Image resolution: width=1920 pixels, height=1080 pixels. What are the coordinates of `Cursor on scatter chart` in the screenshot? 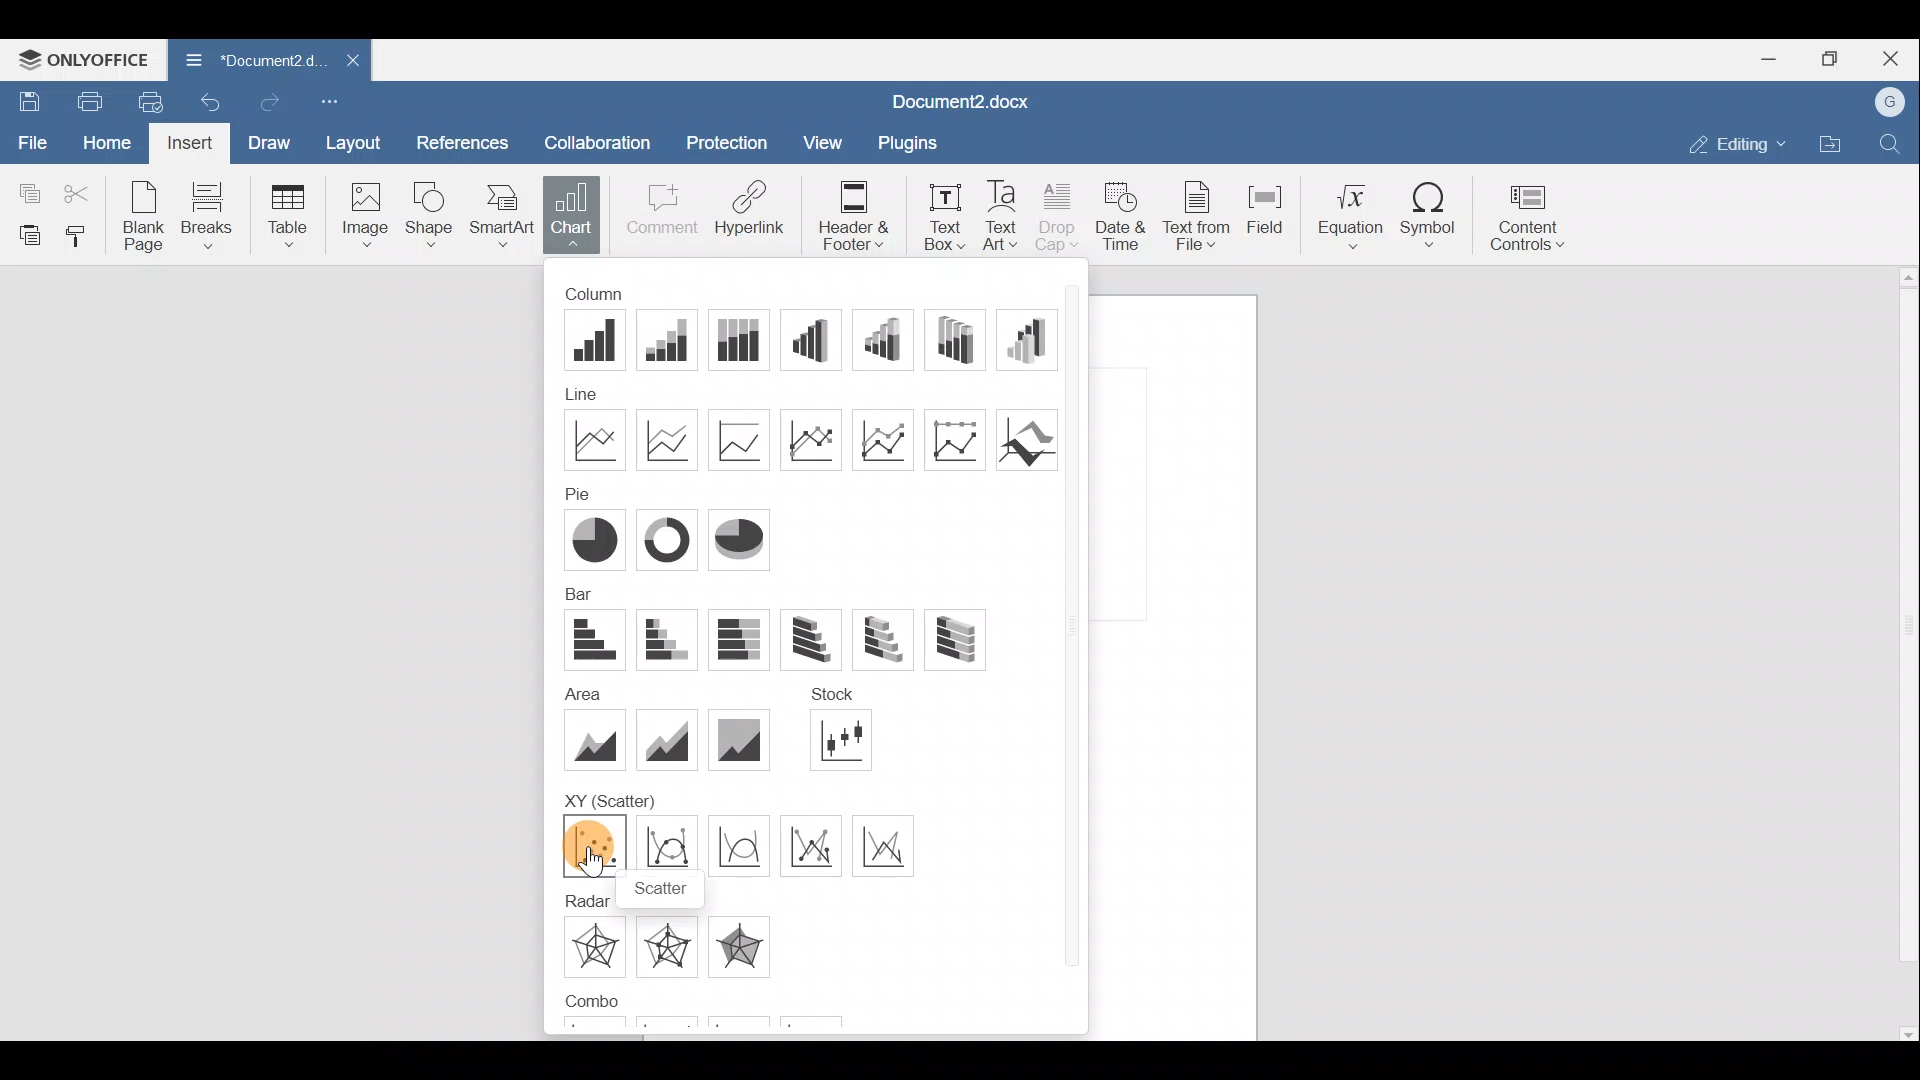 It's located at (595, 845).